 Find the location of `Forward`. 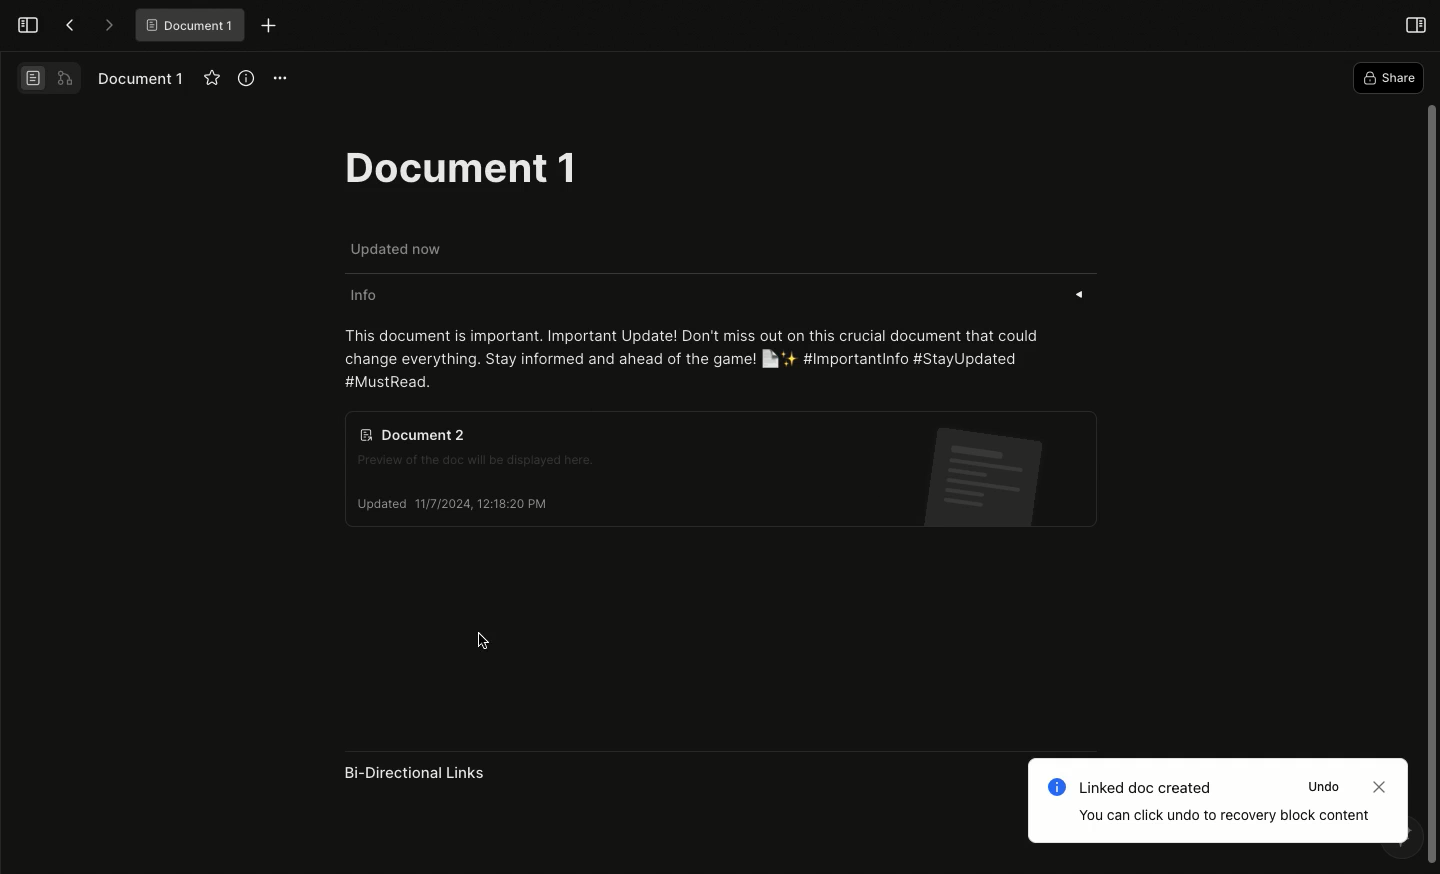

Forward is located at coordinates (107, 25).